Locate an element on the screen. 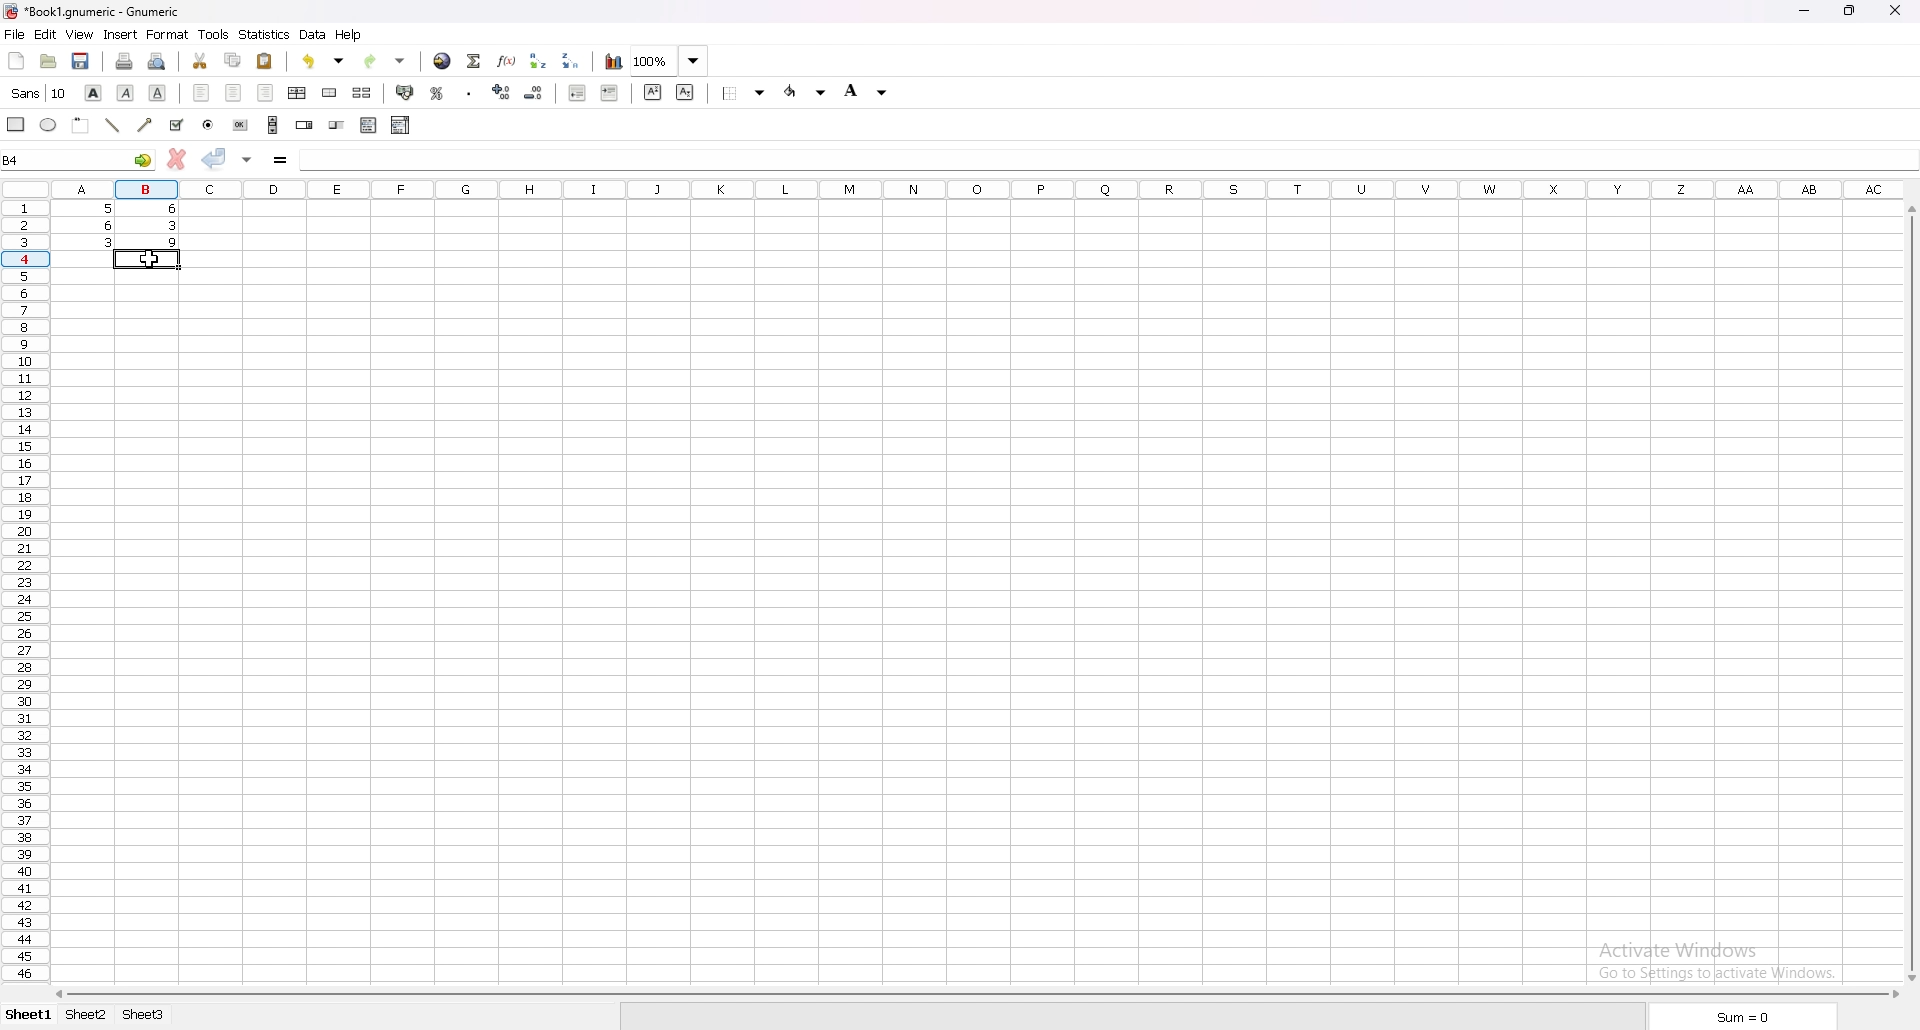  data is located at coordinates (120, 226).